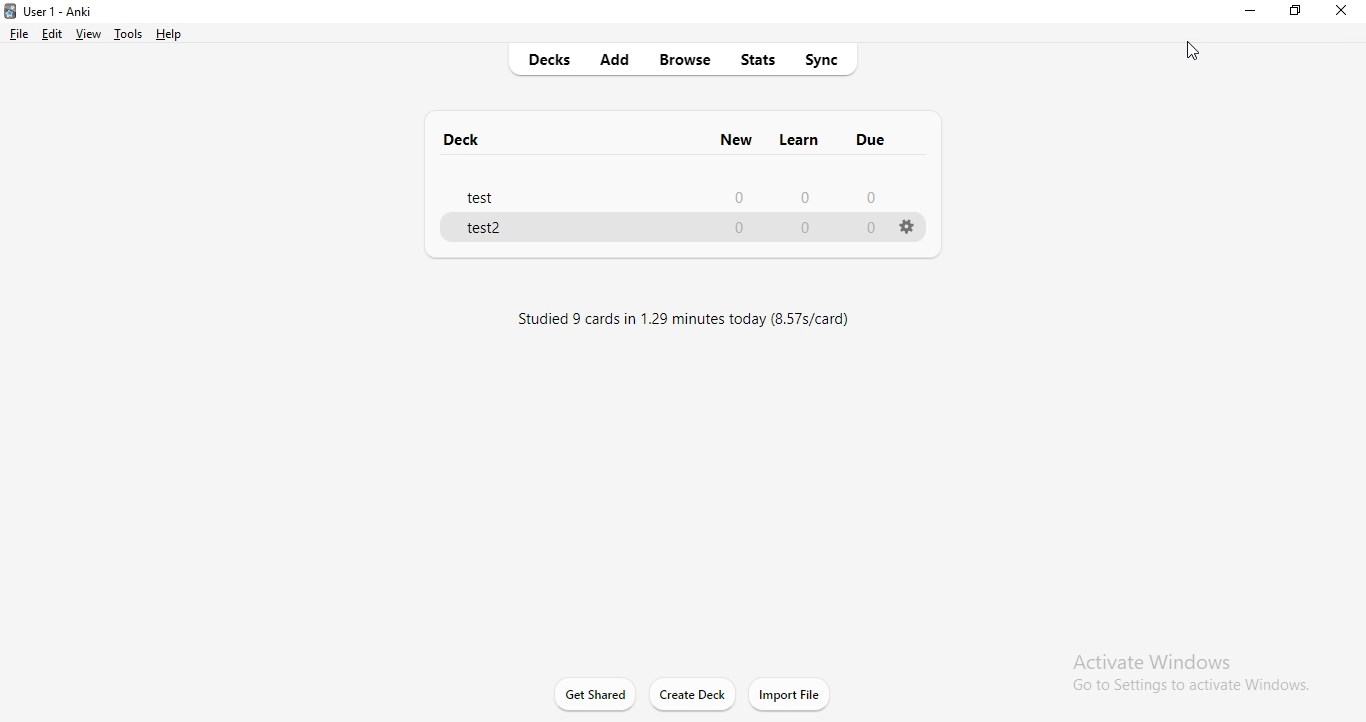  Describe the element at coordinates (741, 198) in the screenshot. I see `0` at that location.